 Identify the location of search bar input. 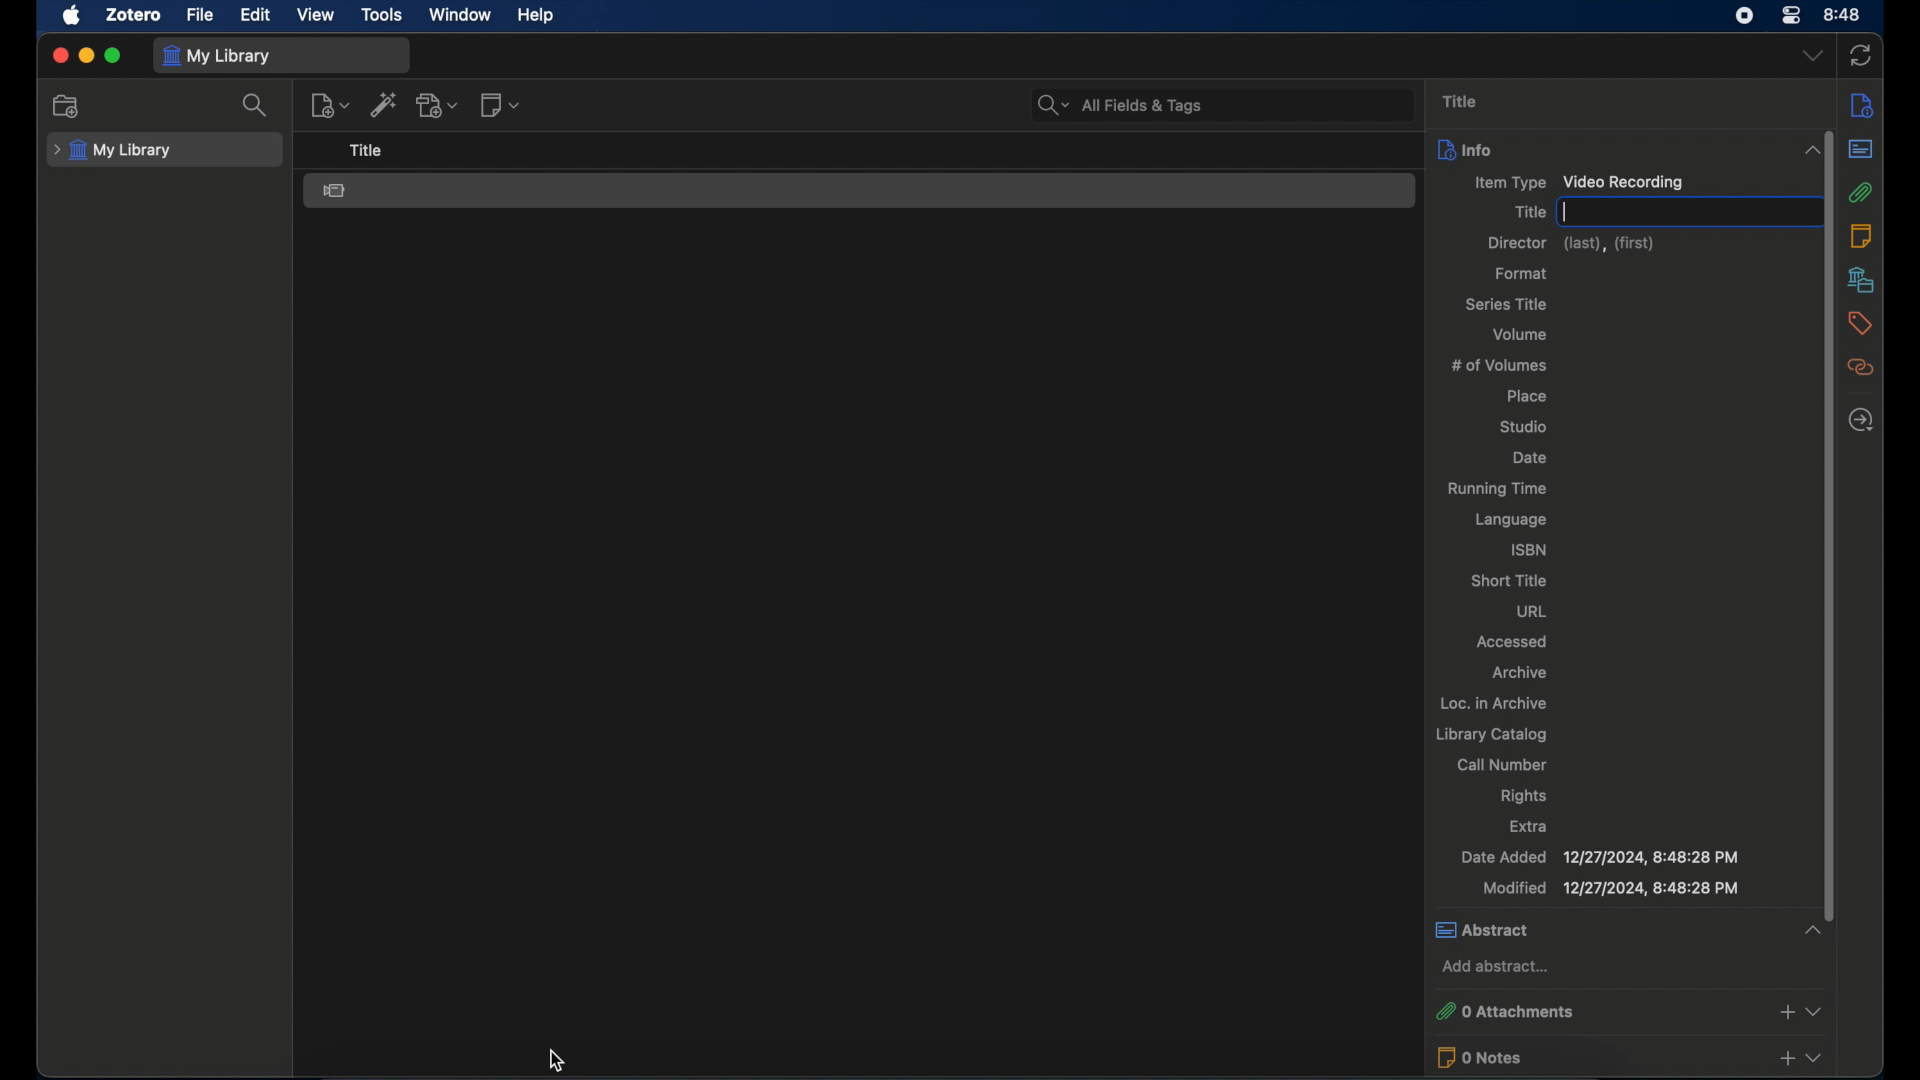
(1242, 106).